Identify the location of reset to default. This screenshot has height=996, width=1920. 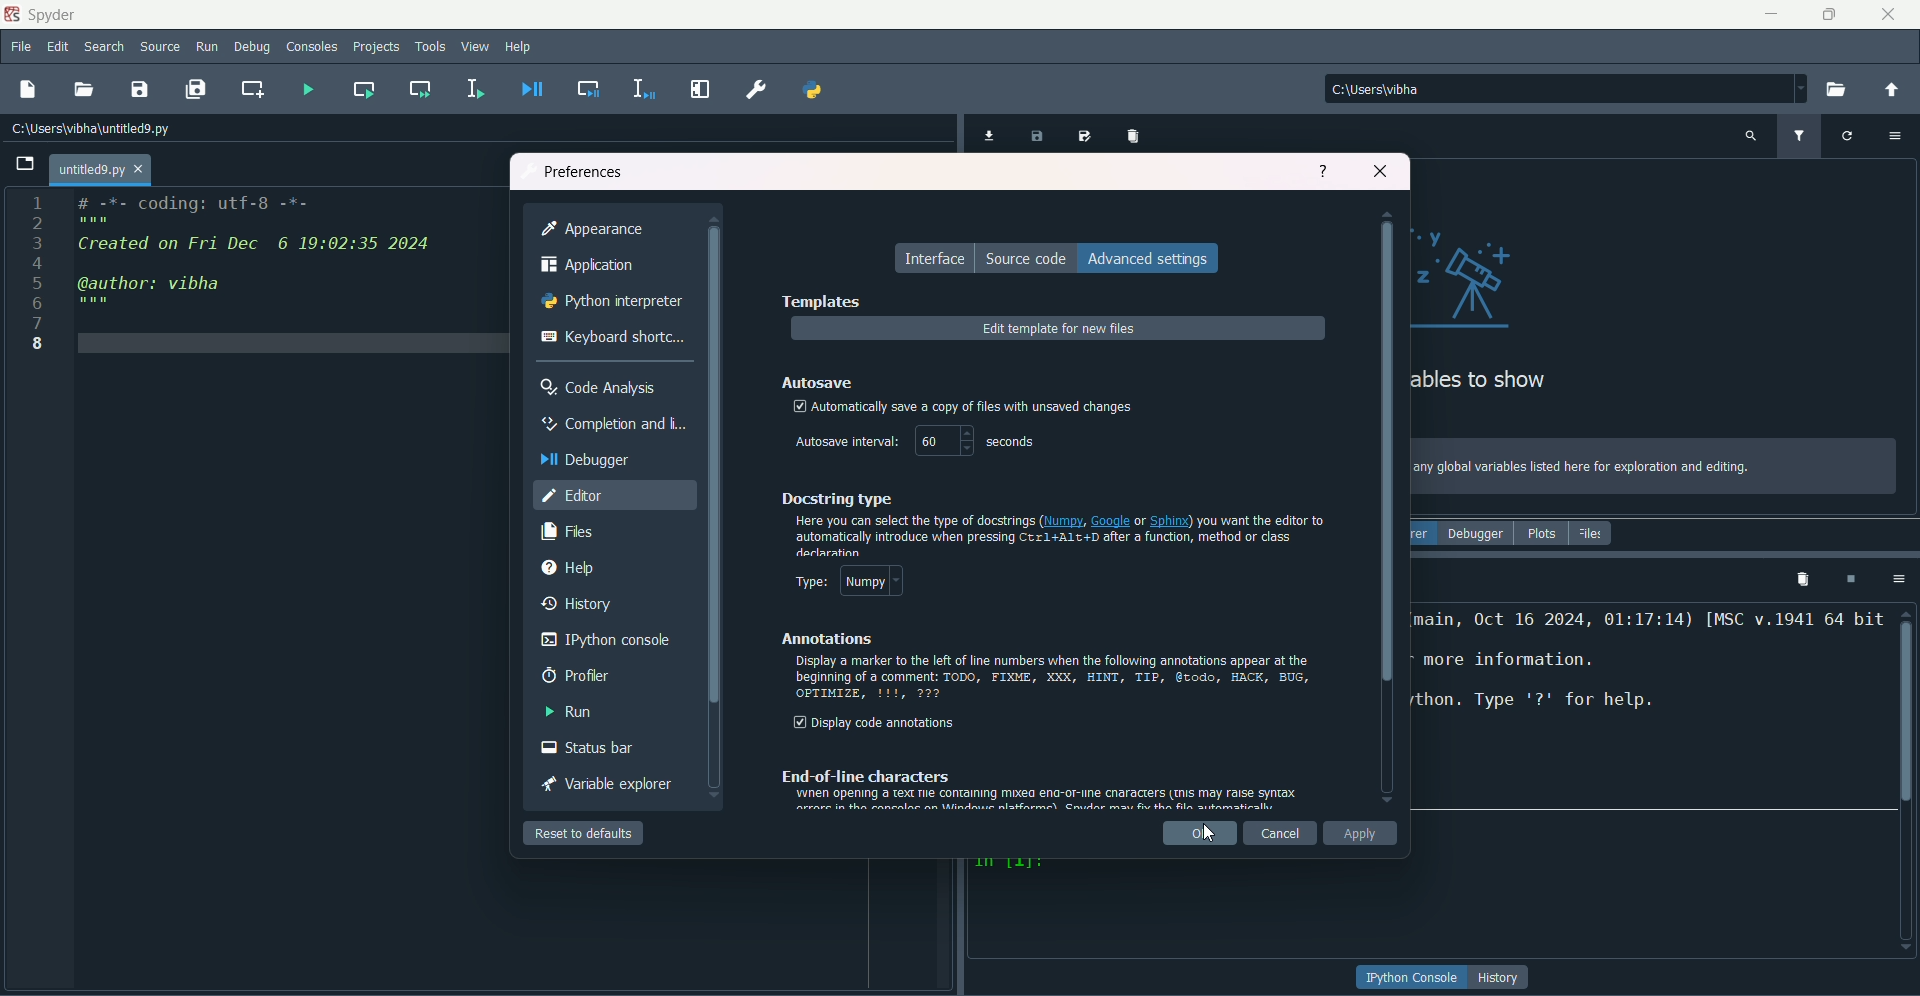
(584, 832).